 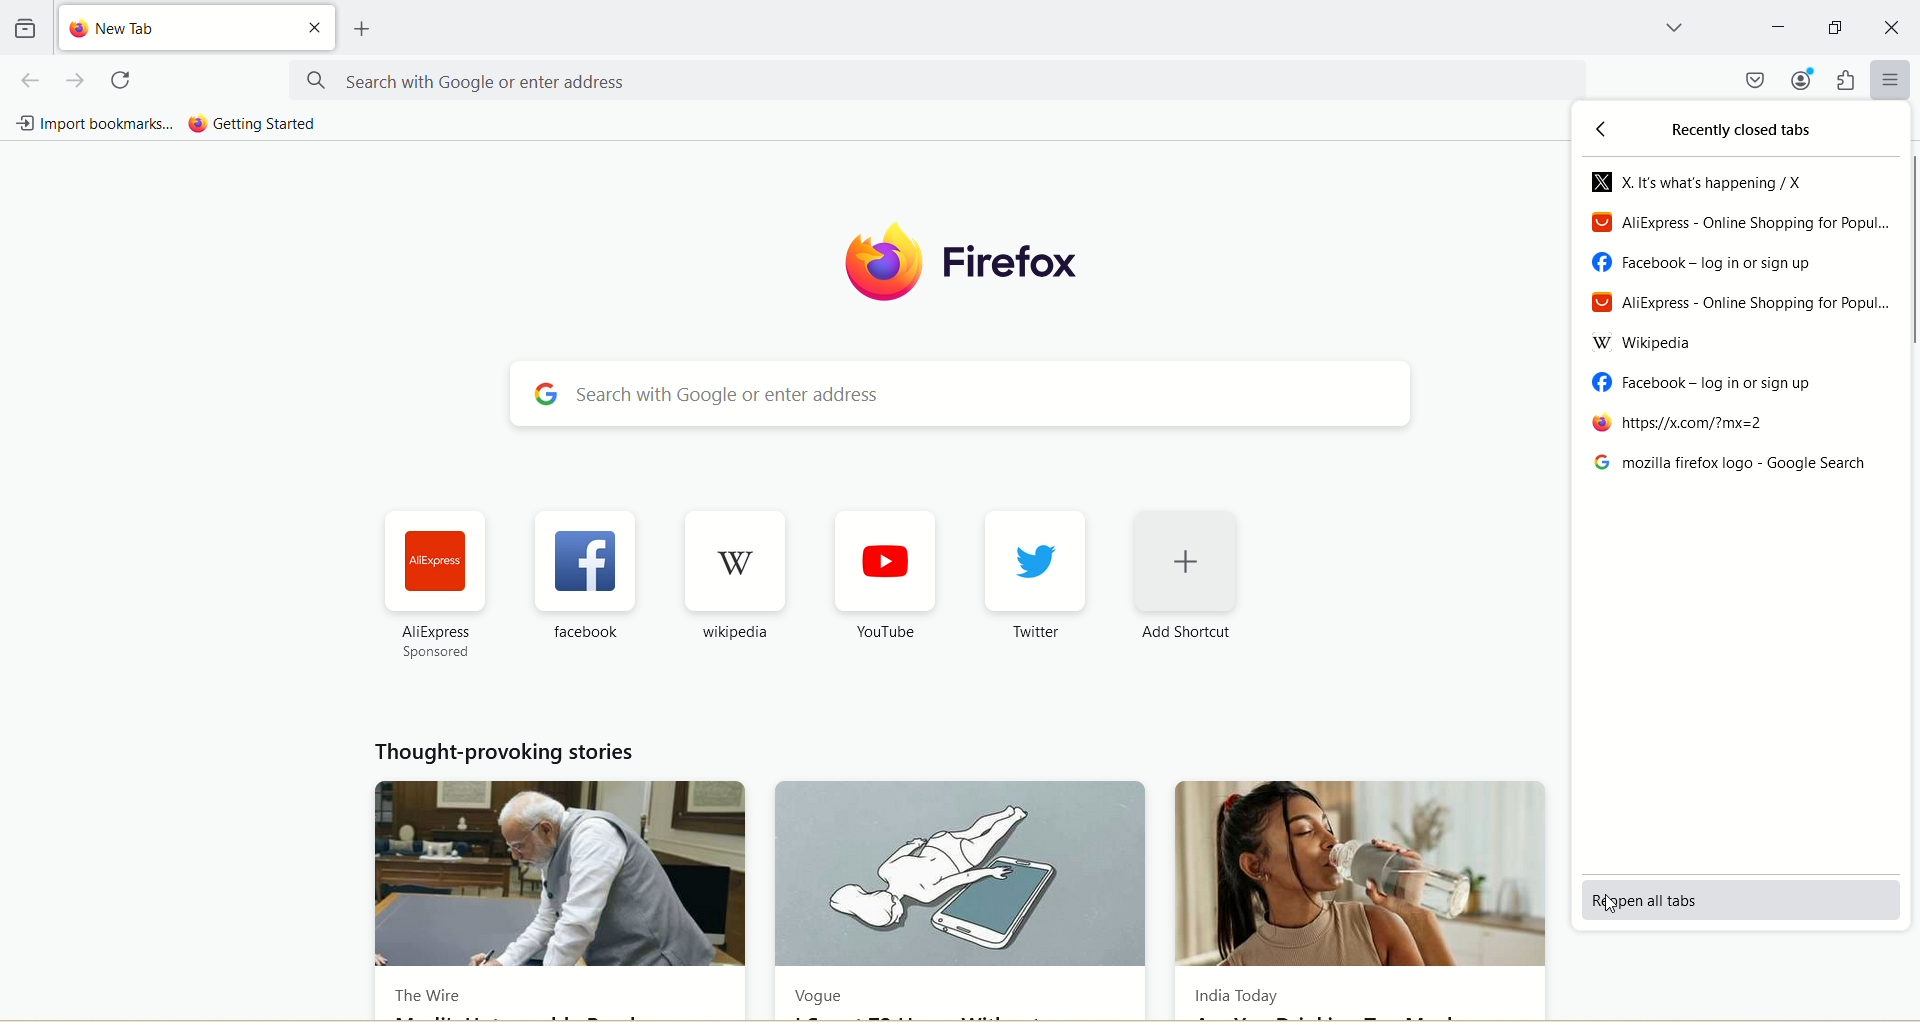 I want to click on Vogue, so click(x=962, y=875).